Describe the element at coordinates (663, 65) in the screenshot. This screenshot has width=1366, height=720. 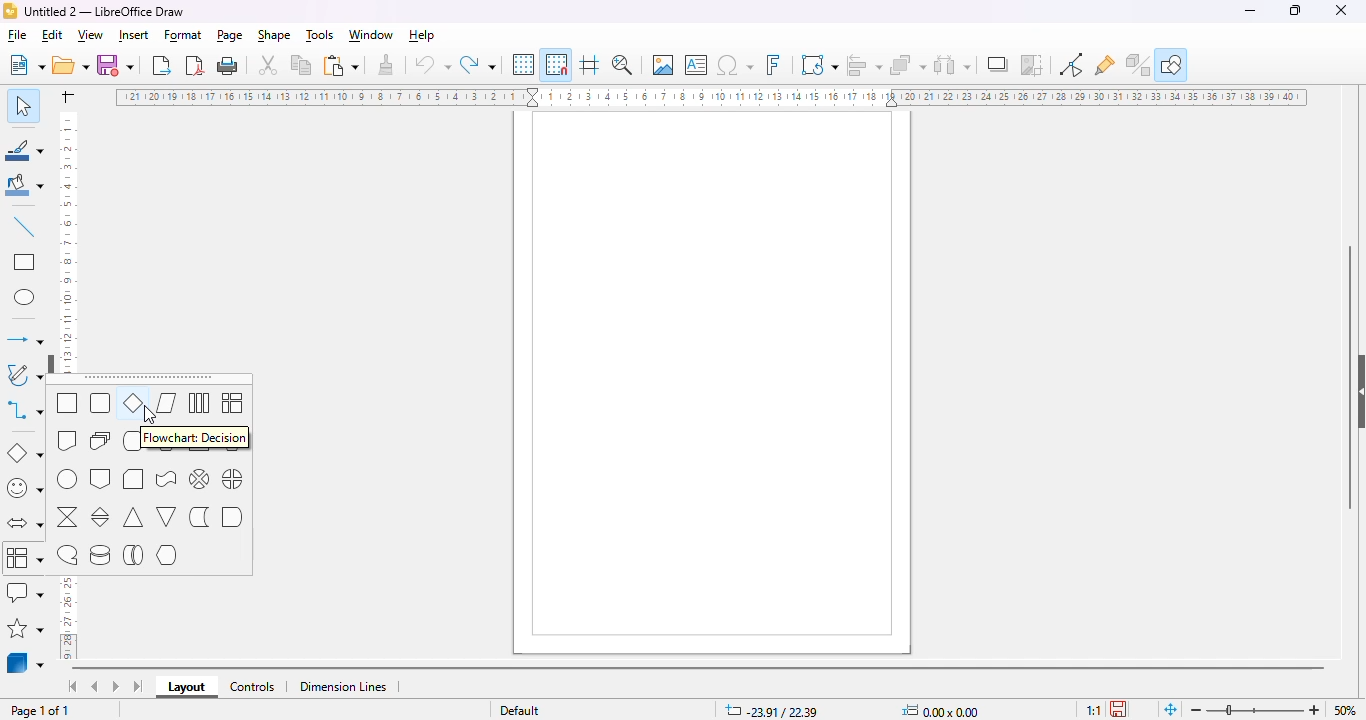
I see `insert image` at that location.